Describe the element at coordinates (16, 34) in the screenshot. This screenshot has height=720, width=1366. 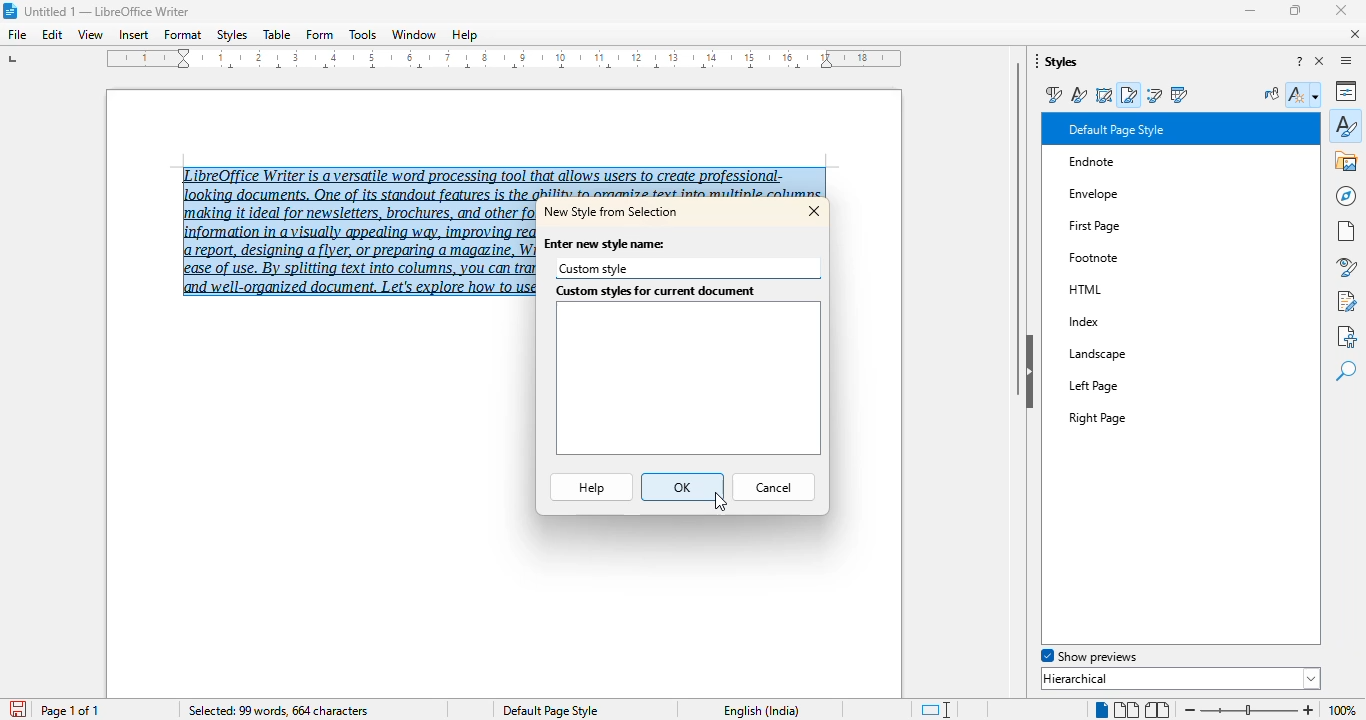
I see `file` at that location.